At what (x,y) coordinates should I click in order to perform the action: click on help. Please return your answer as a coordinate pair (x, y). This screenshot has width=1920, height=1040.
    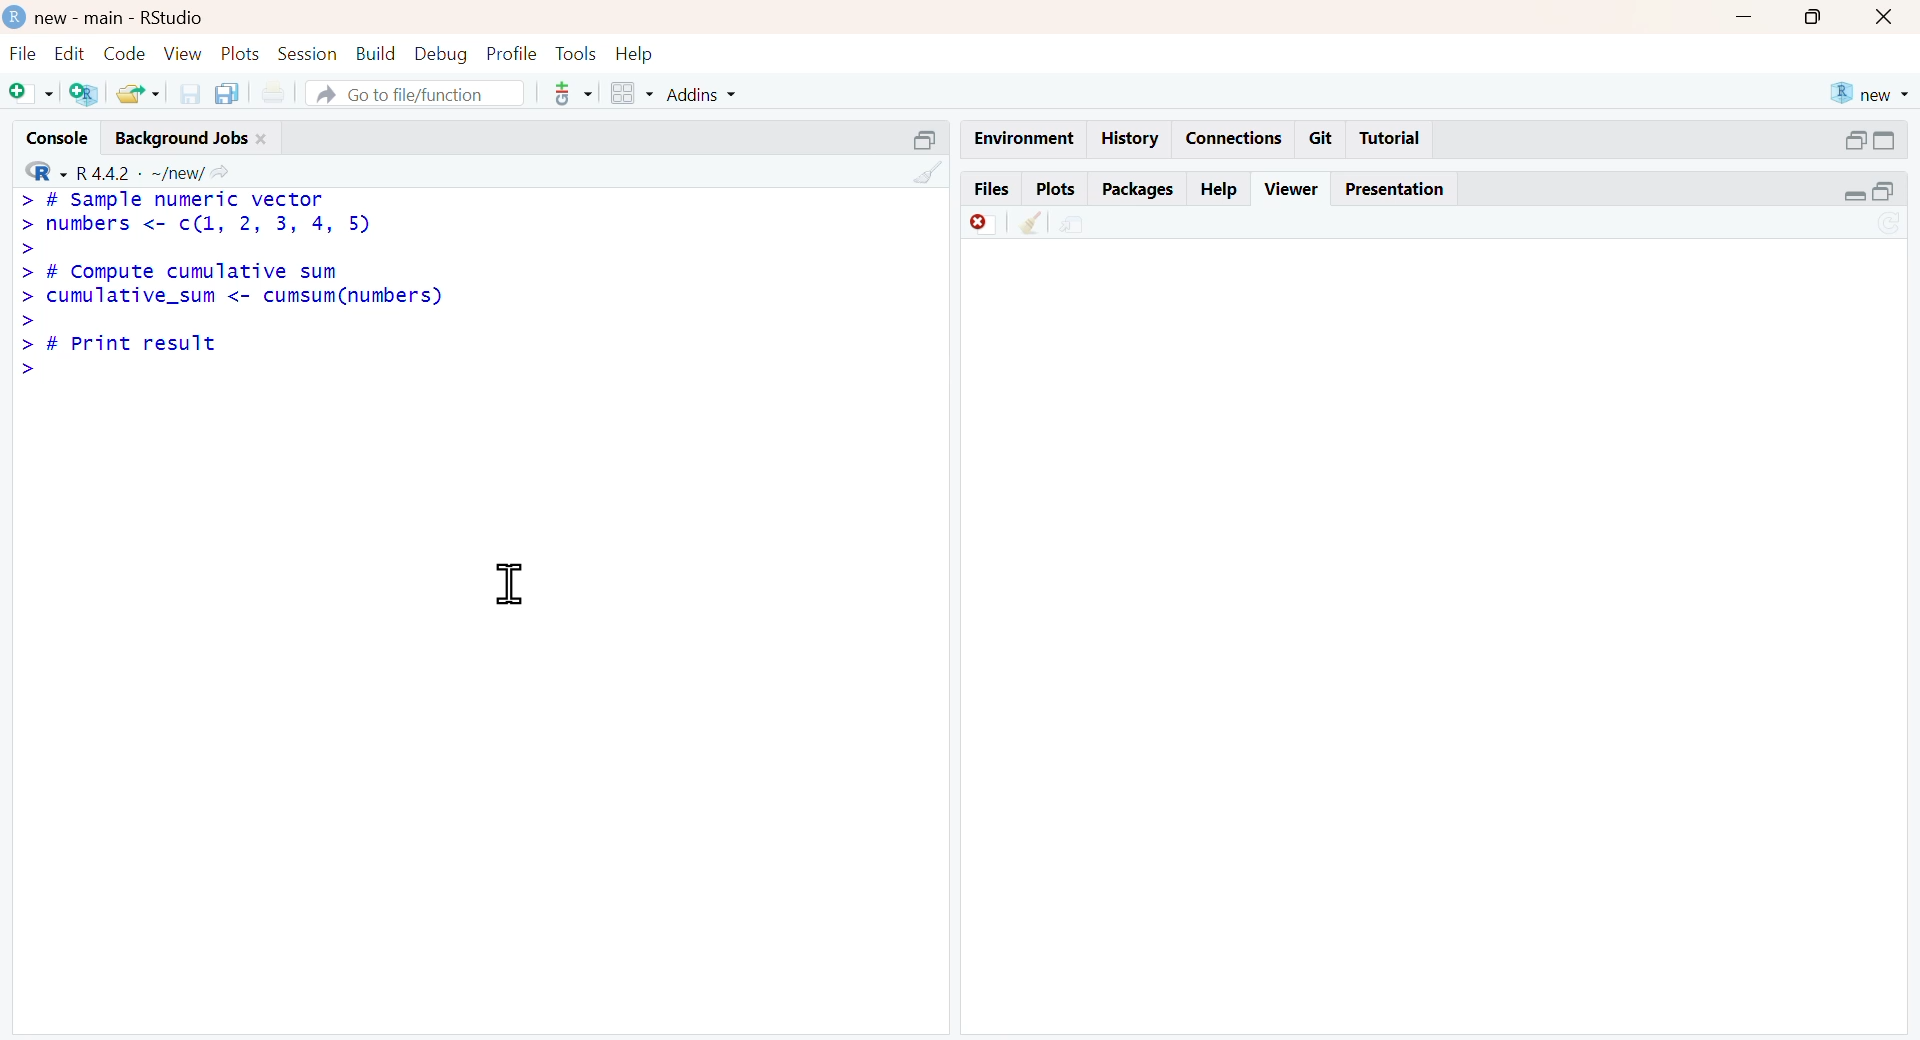
    Looking at the image, I should click on (635, 53).